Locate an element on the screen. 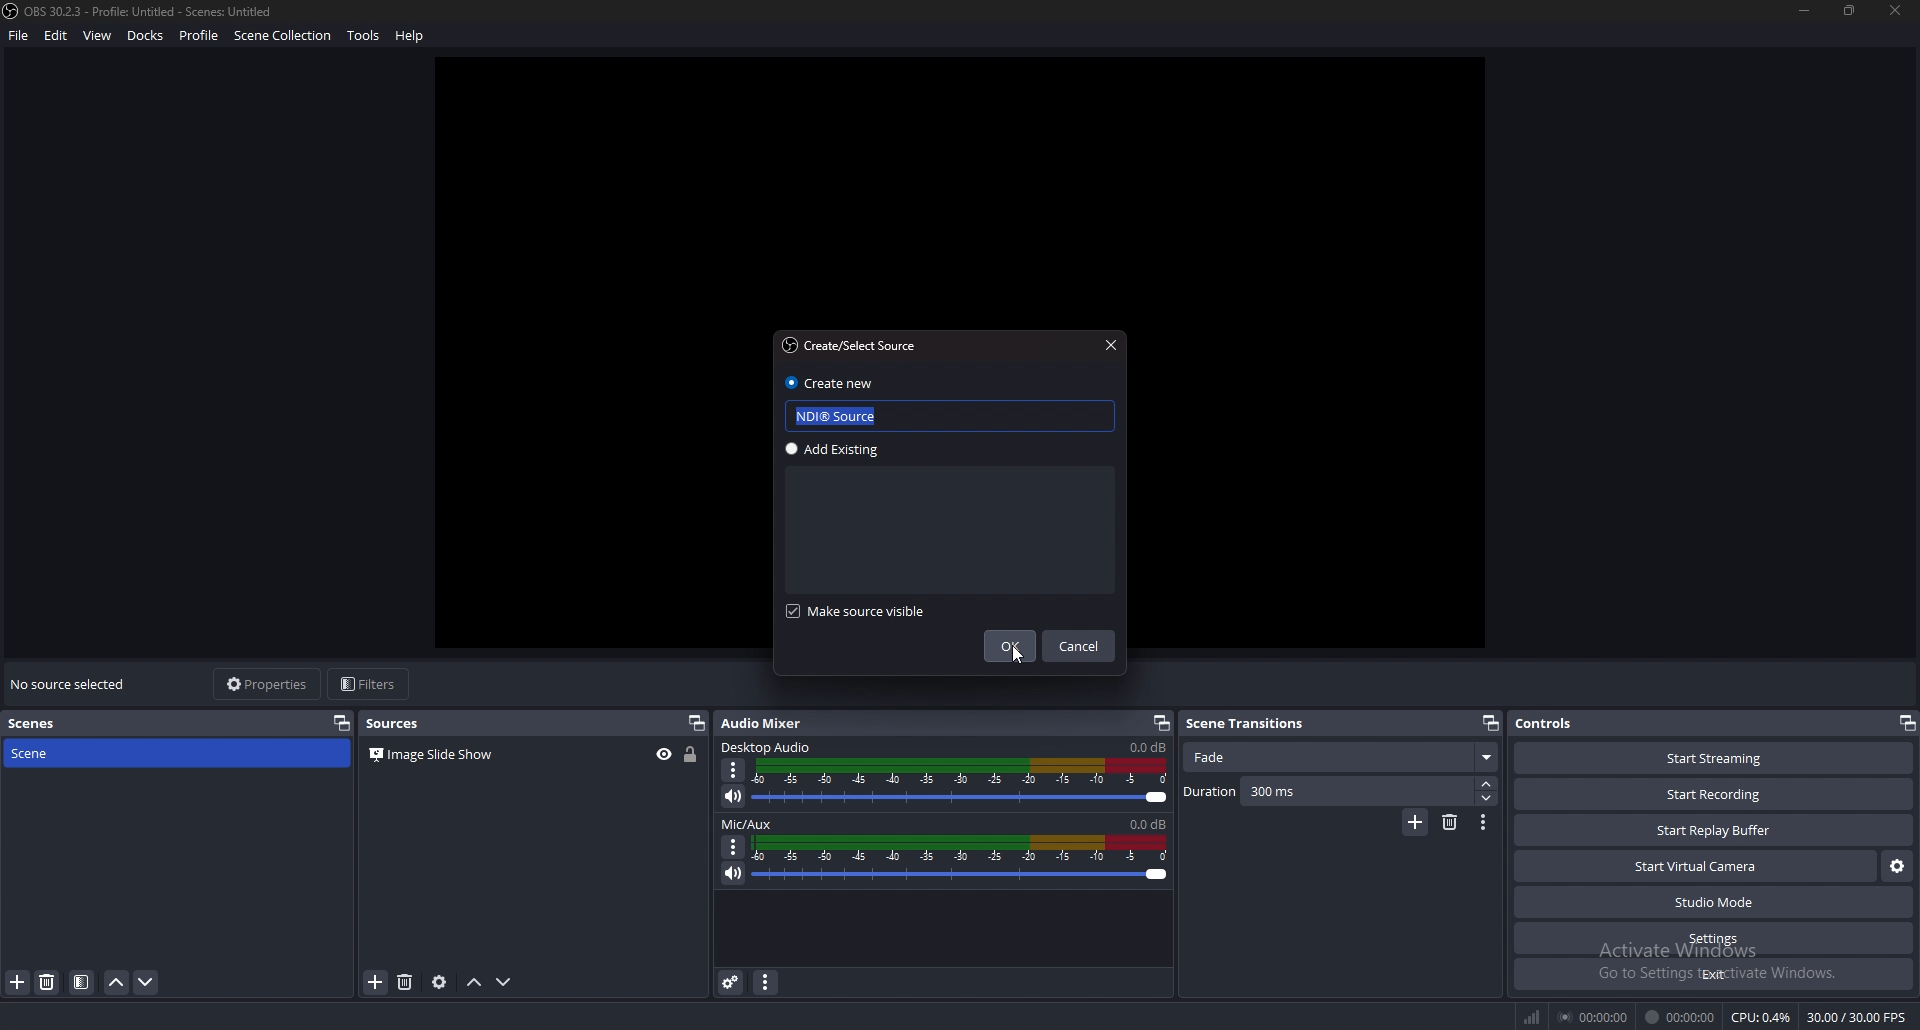 The width and height of the screenshot is (1920, 1030). mic/aux is located at coordinates (748, 824).